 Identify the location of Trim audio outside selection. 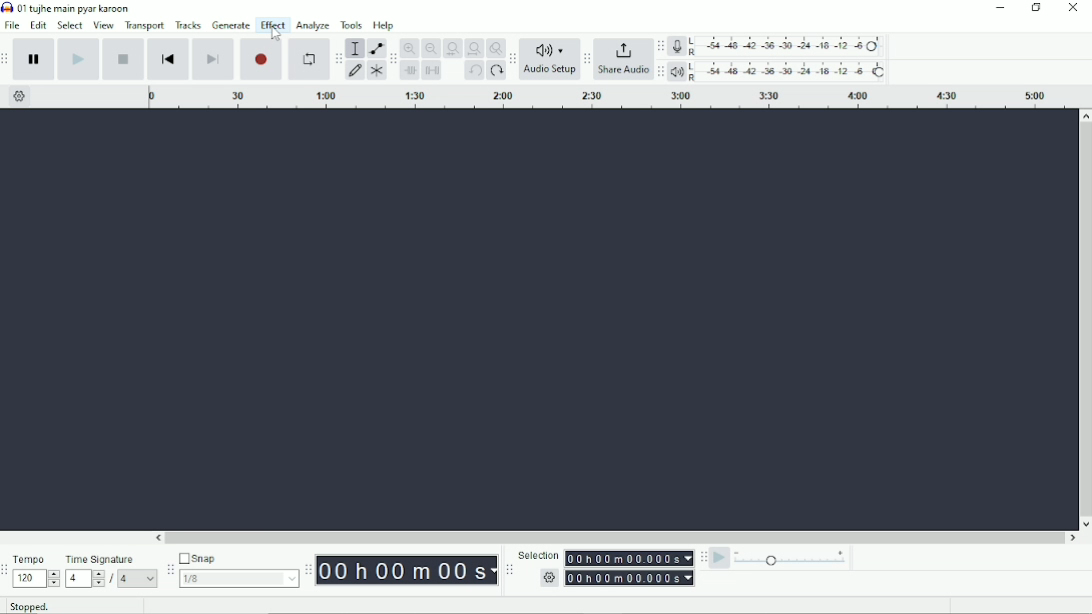
(410, 72).